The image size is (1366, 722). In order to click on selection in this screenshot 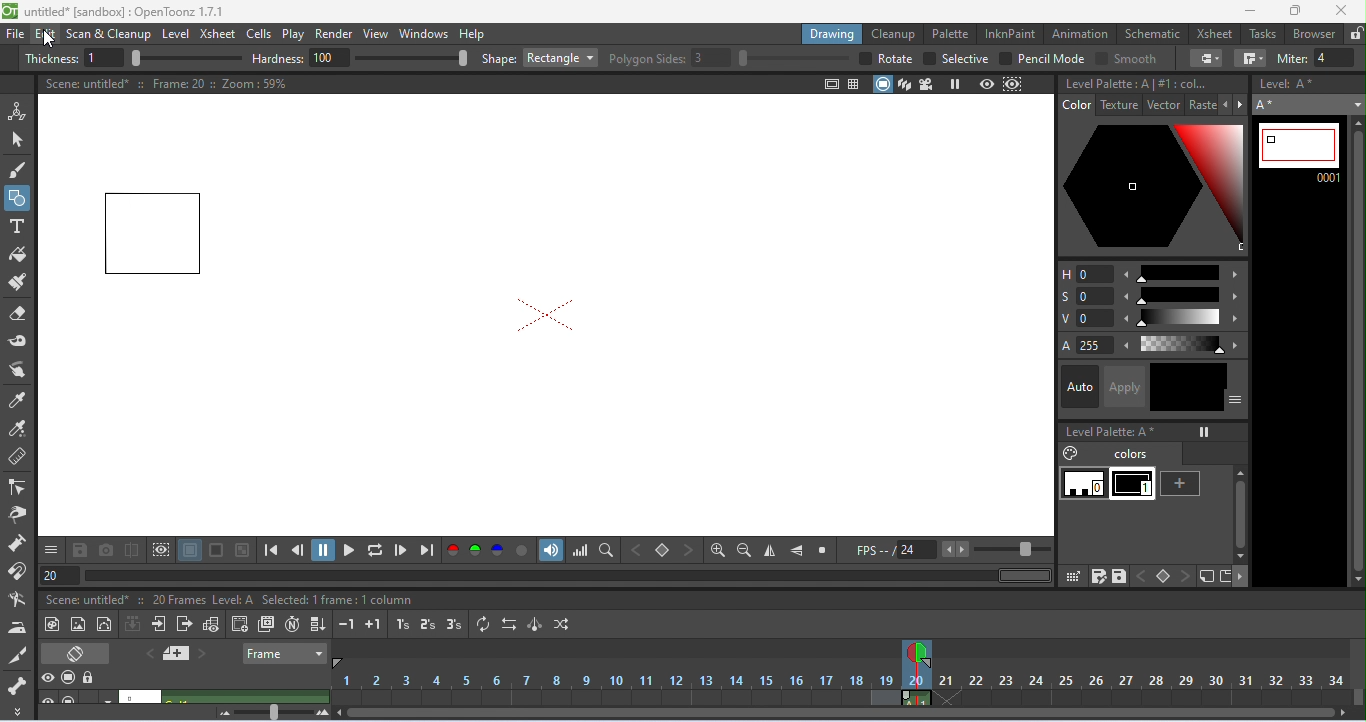, I will do `click(17, 139)`.